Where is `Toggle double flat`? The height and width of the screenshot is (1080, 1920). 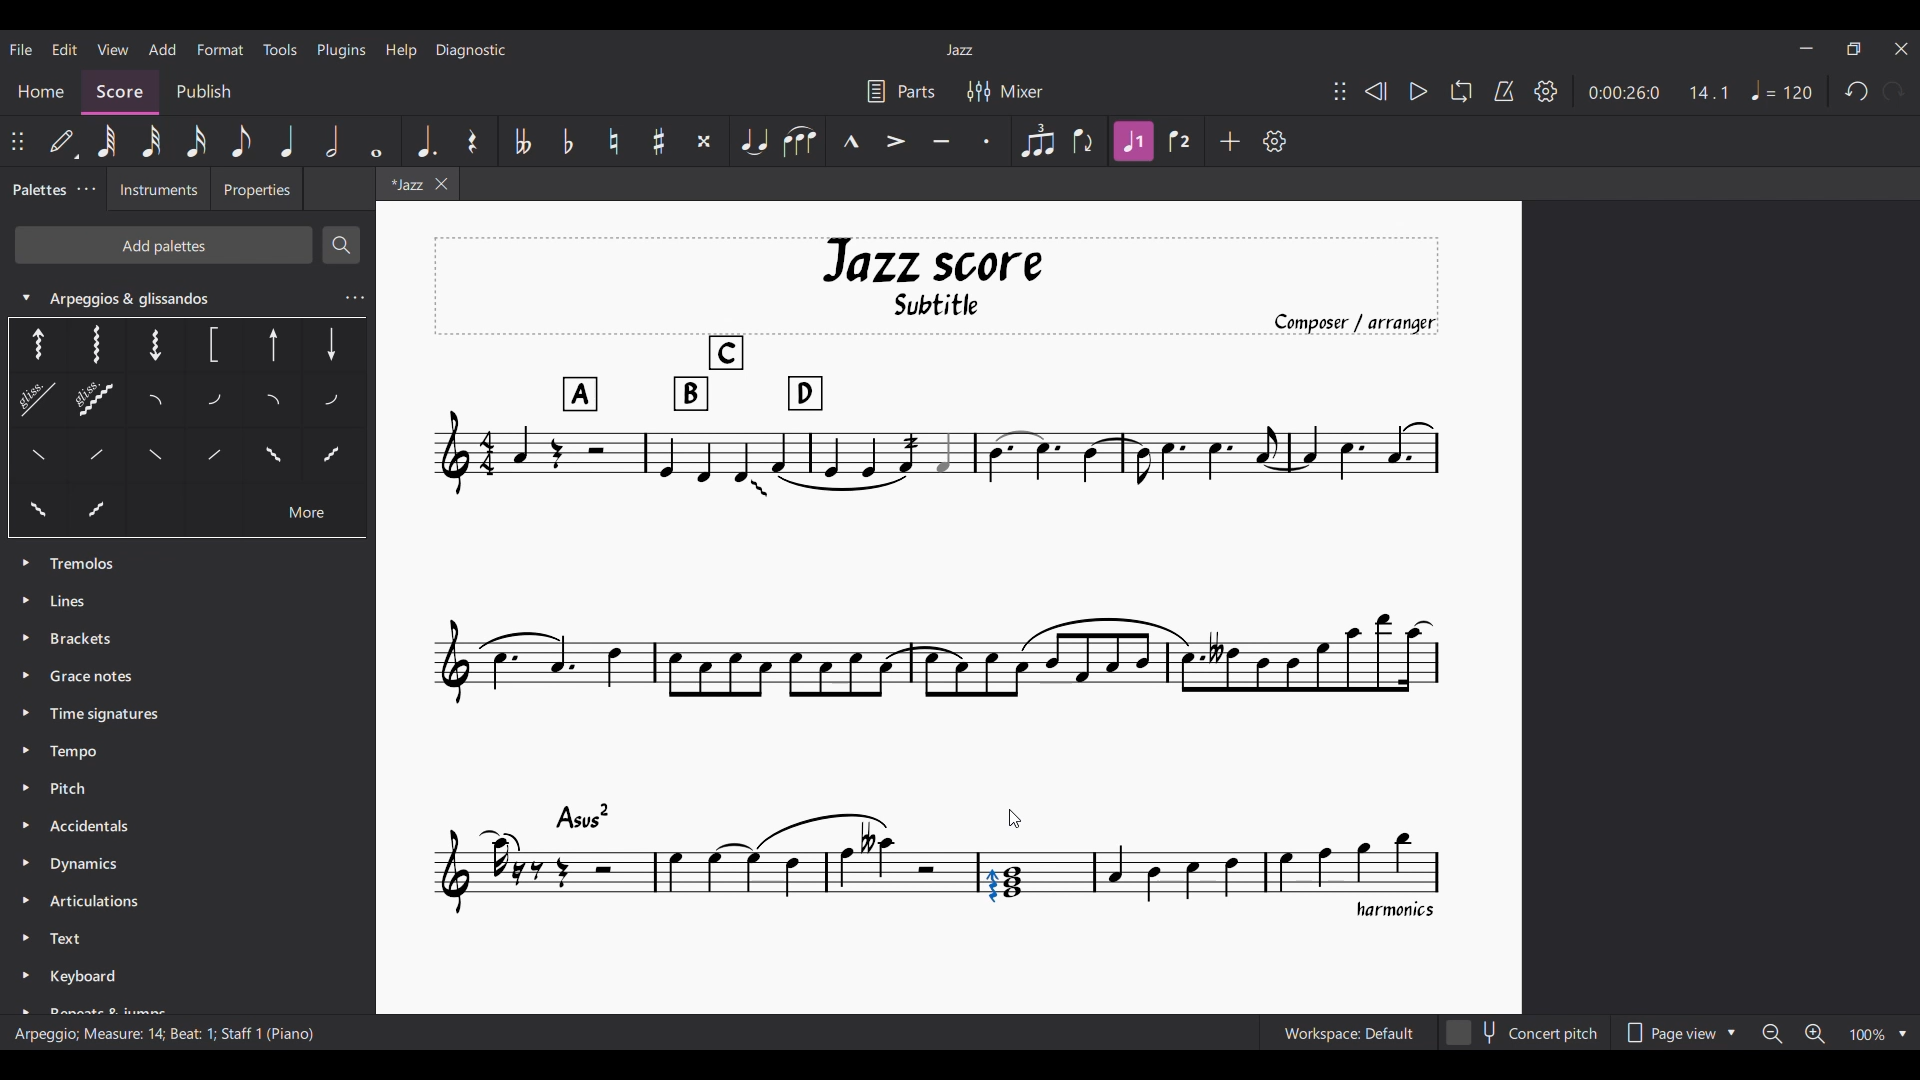
Toggle double flat is located at coordinates (521, 142).